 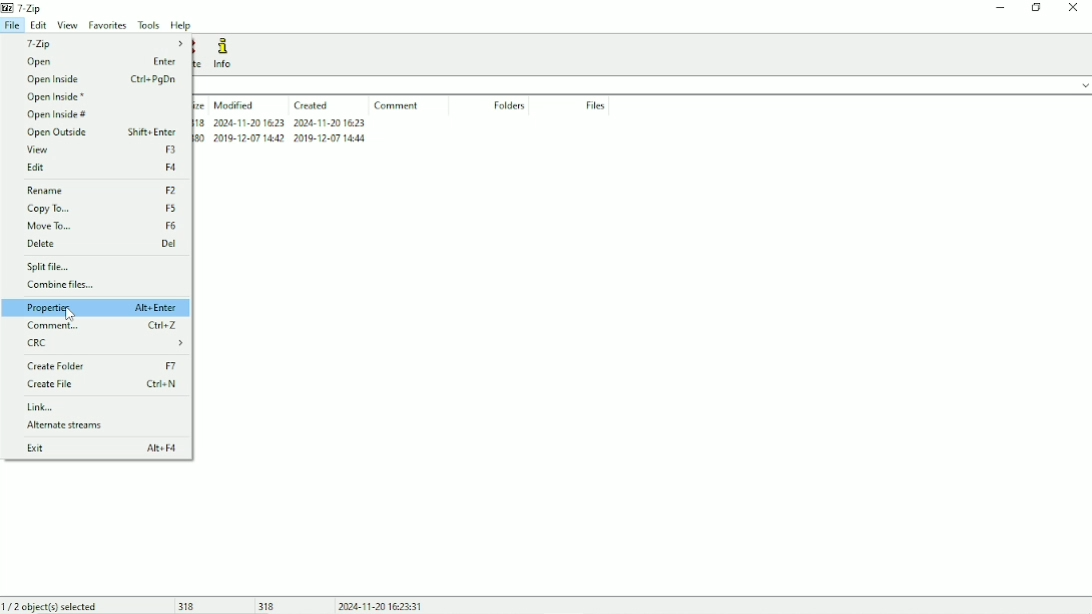 I want to click on Edit, so click(x=102, y=168).